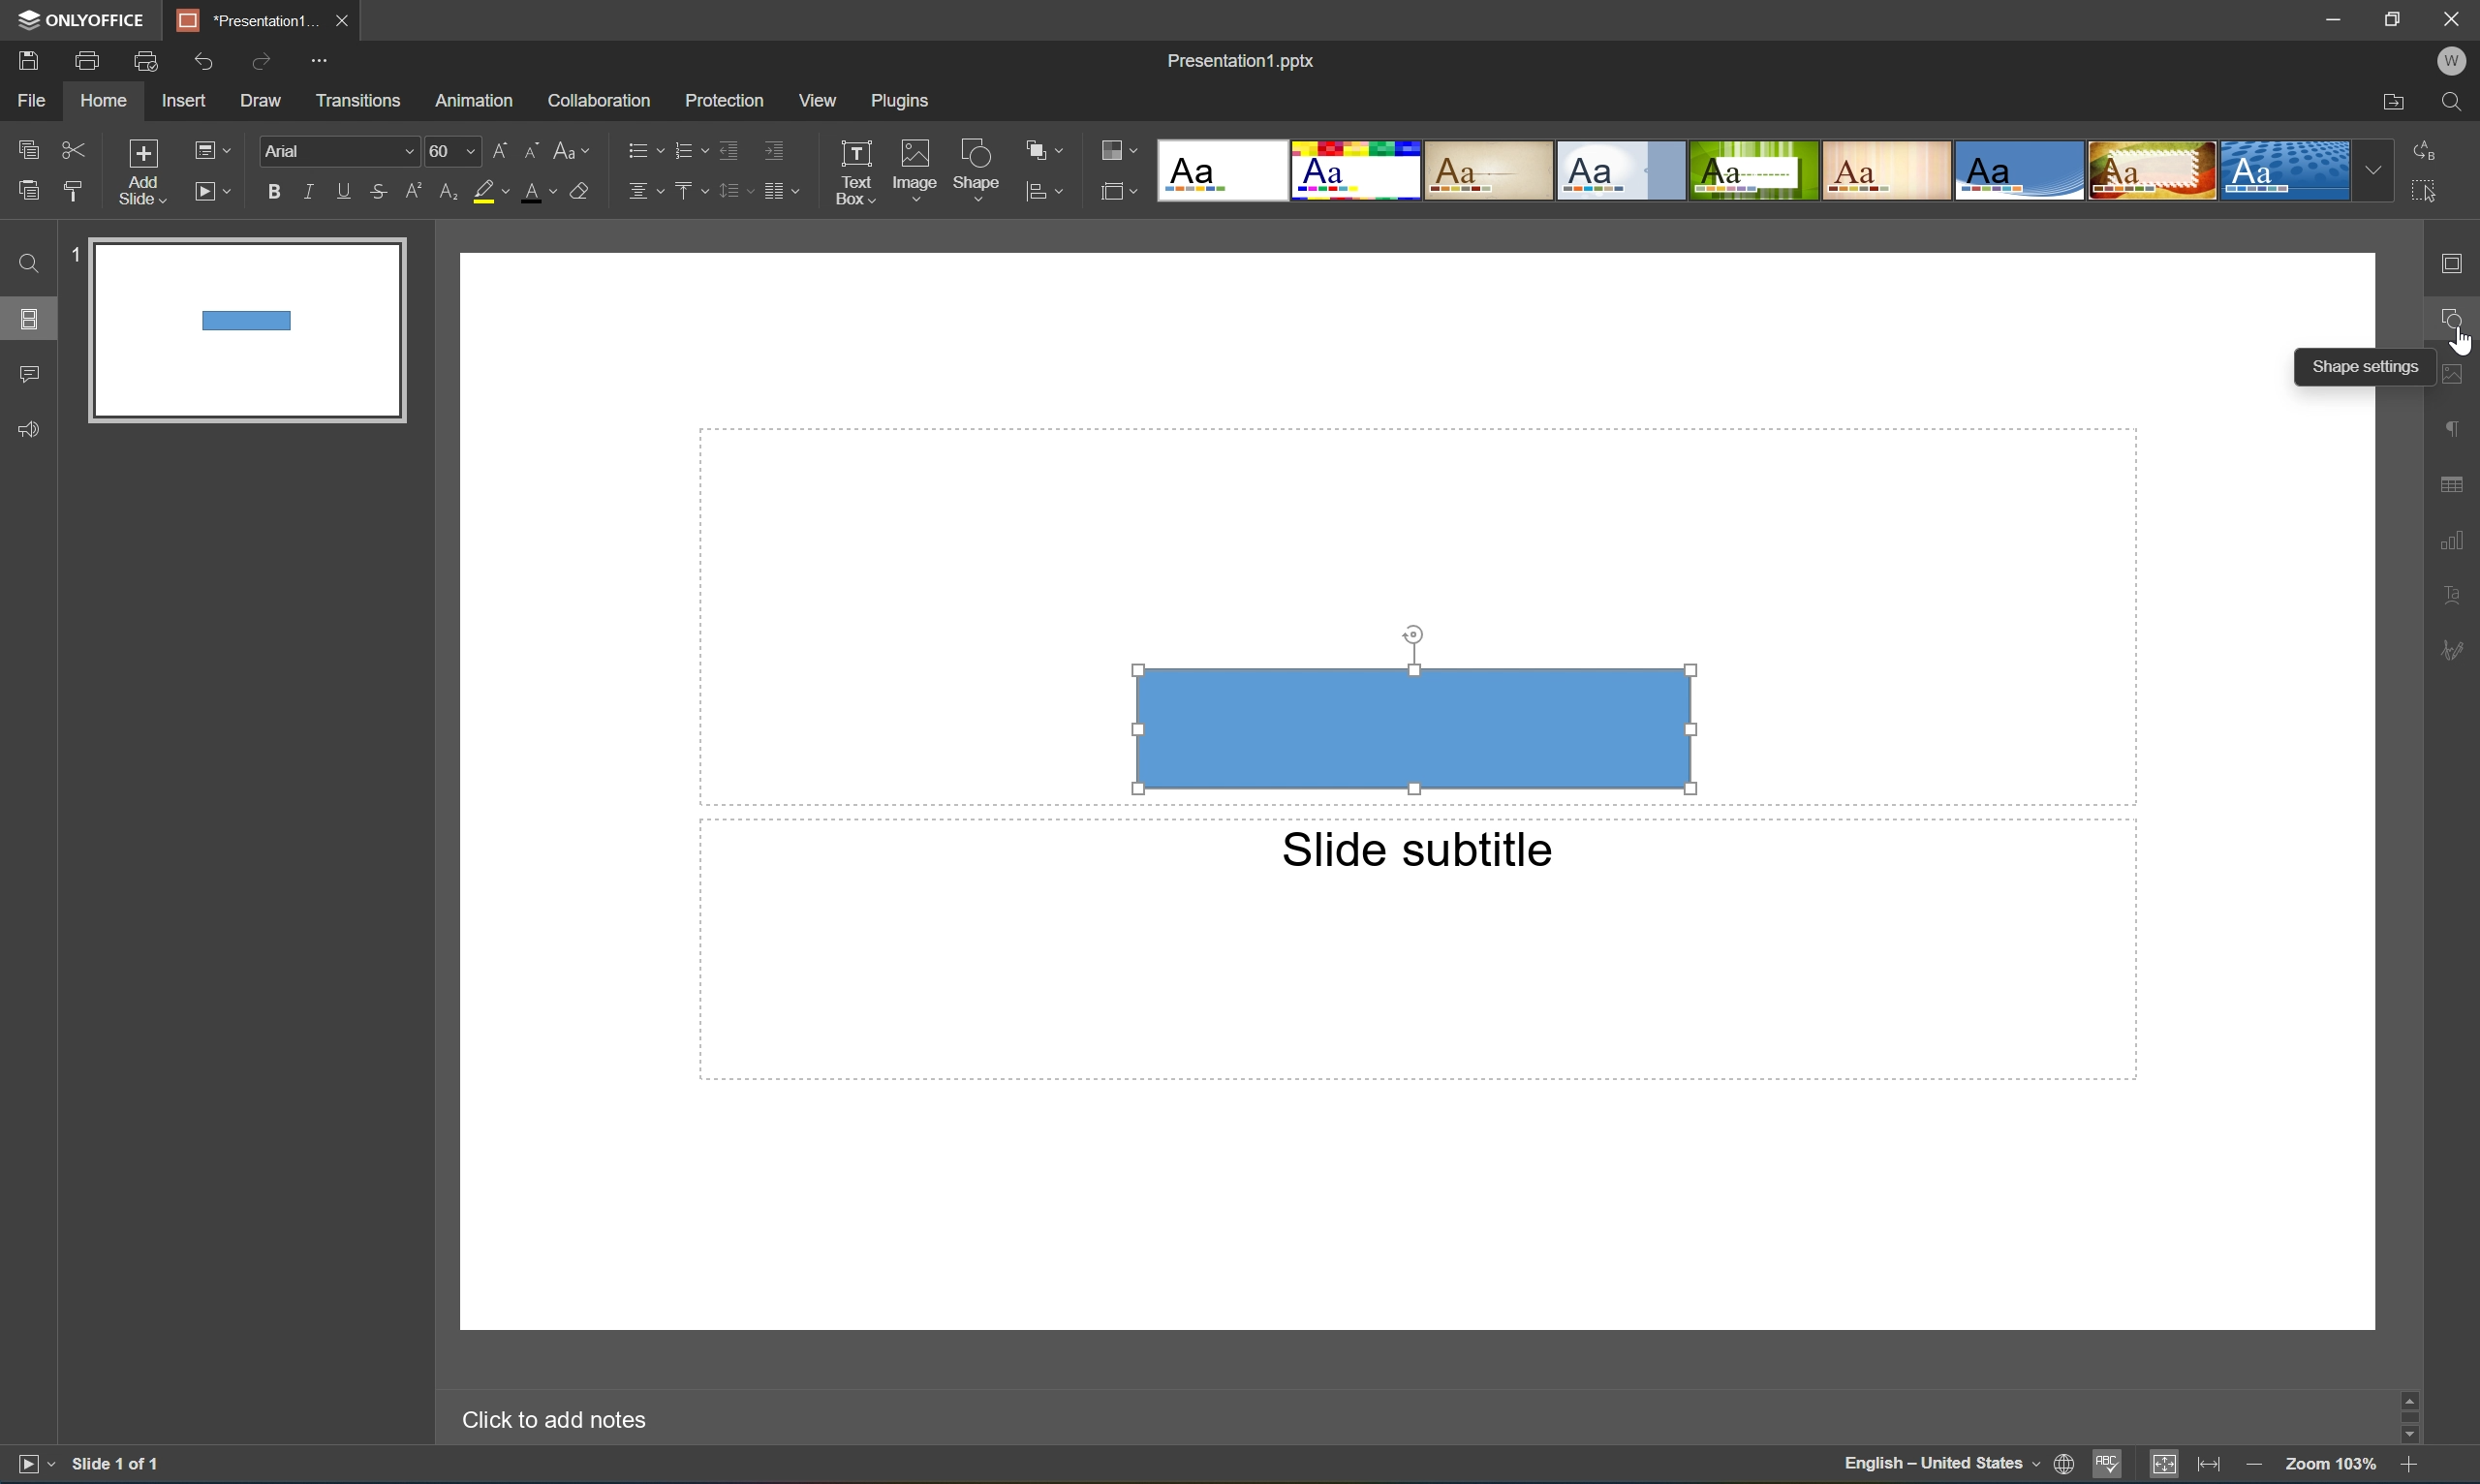 This screenshot has width=2480, height=1484. Describe the element at coordinates (974, 172) in the screenshot. I see `Shape` at that location.